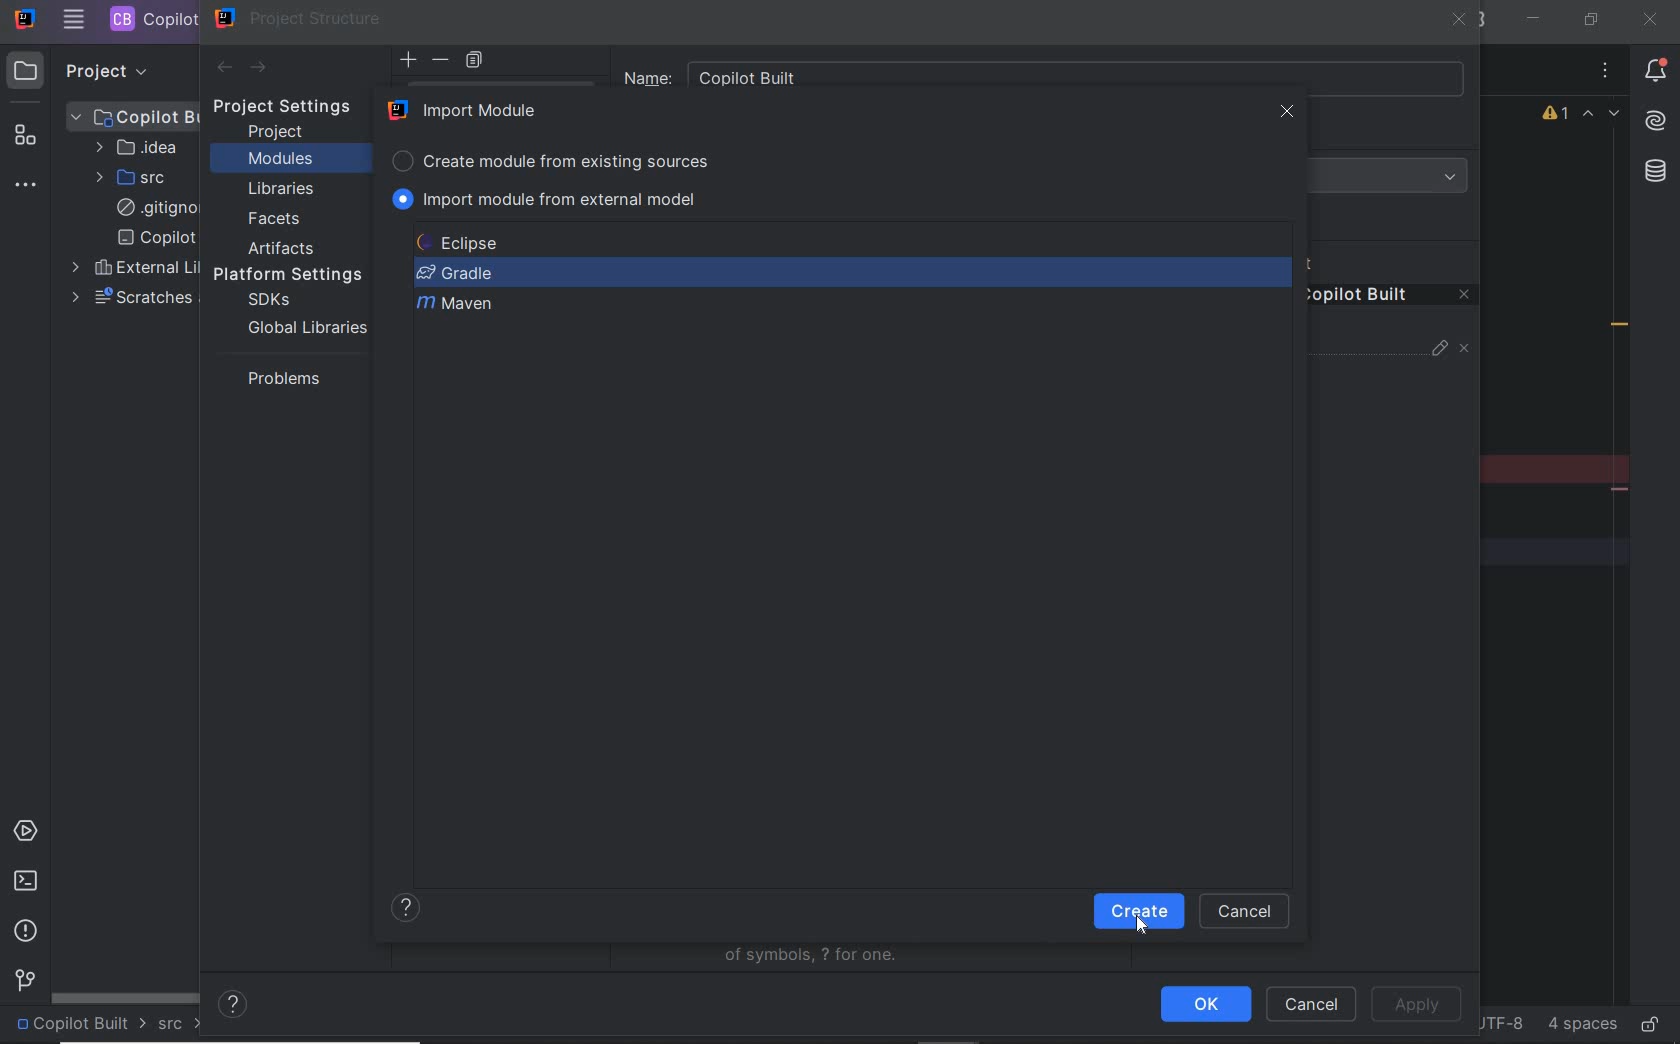  Describe the element at coordinates (151, 19) in the screenshot. I see `PROJECT FILE NAME` at that location.